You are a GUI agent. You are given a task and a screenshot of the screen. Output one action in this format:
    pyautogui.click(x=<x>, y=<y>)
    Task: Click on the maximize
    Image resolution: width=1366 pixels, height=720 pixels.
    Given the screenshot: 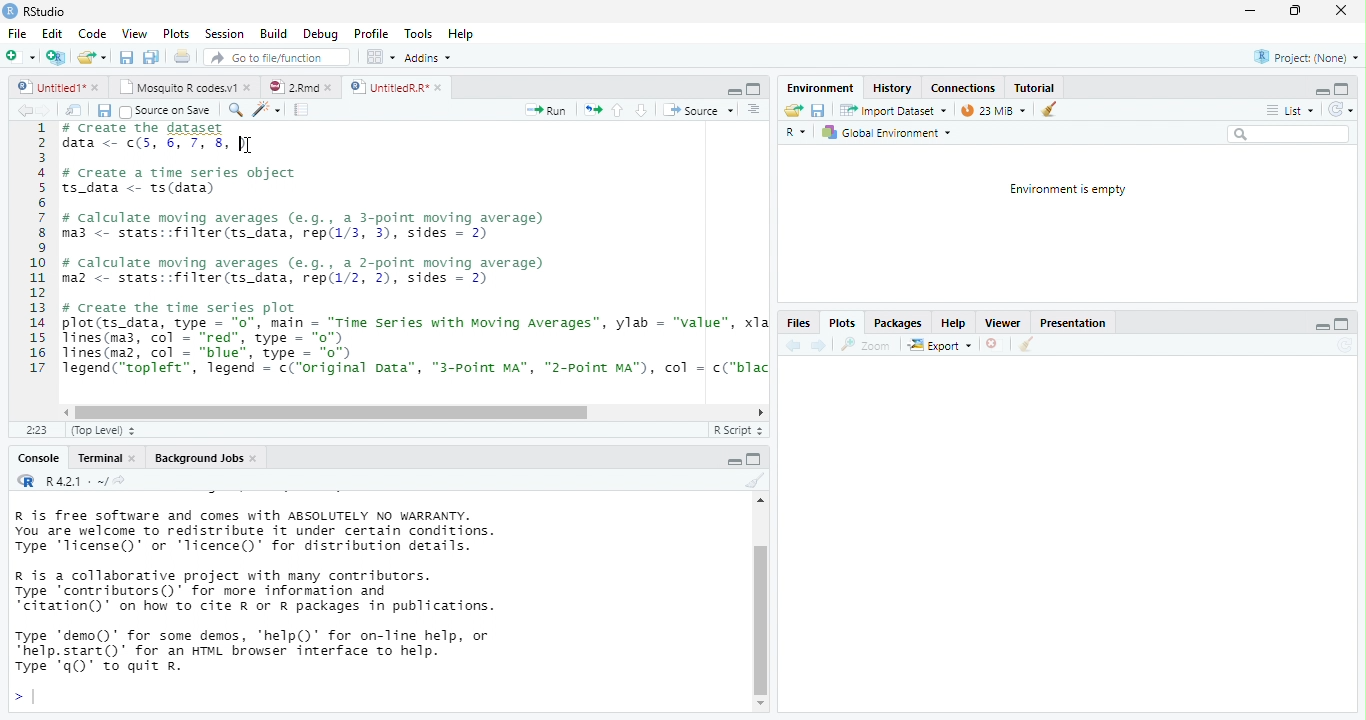 What is the action you would take?
    pyautogui.click(x=735, y=462)
    